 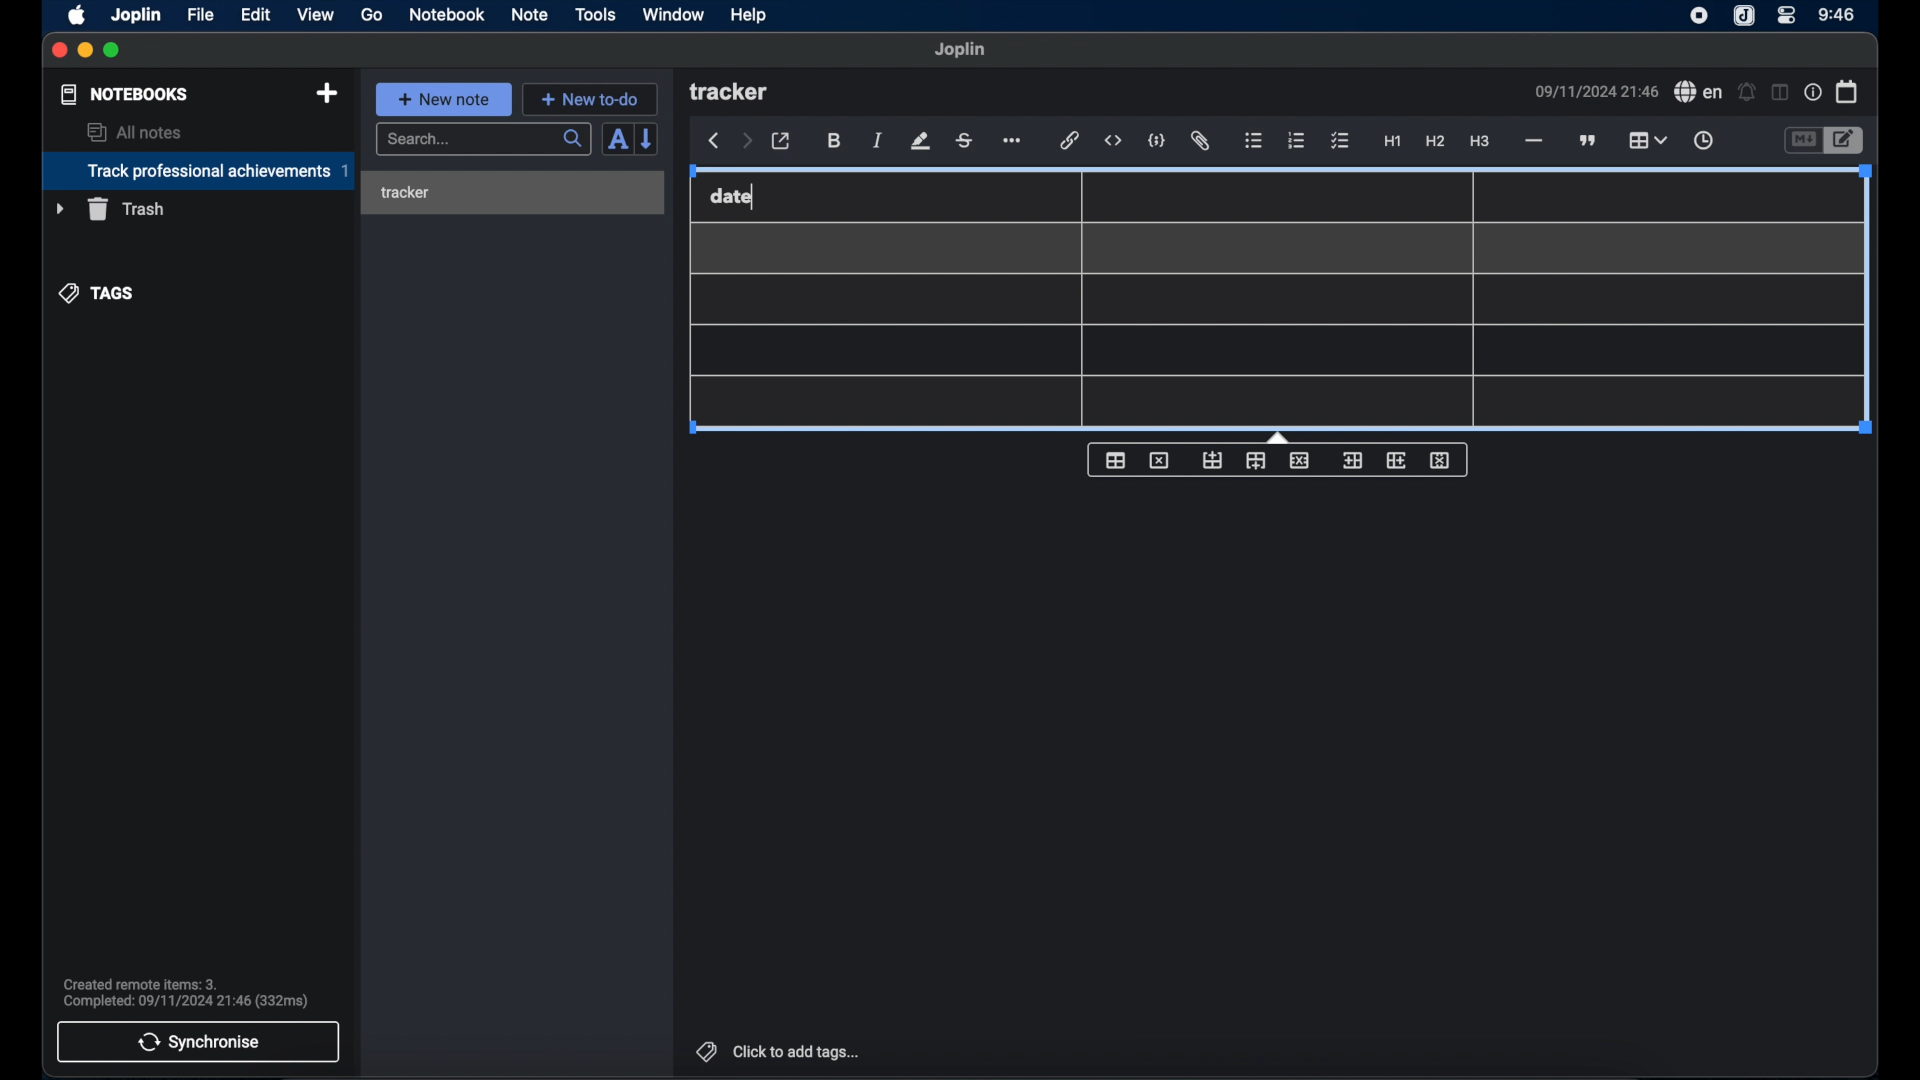 I want to click on track professional achievements, so click(x=197, y=171).